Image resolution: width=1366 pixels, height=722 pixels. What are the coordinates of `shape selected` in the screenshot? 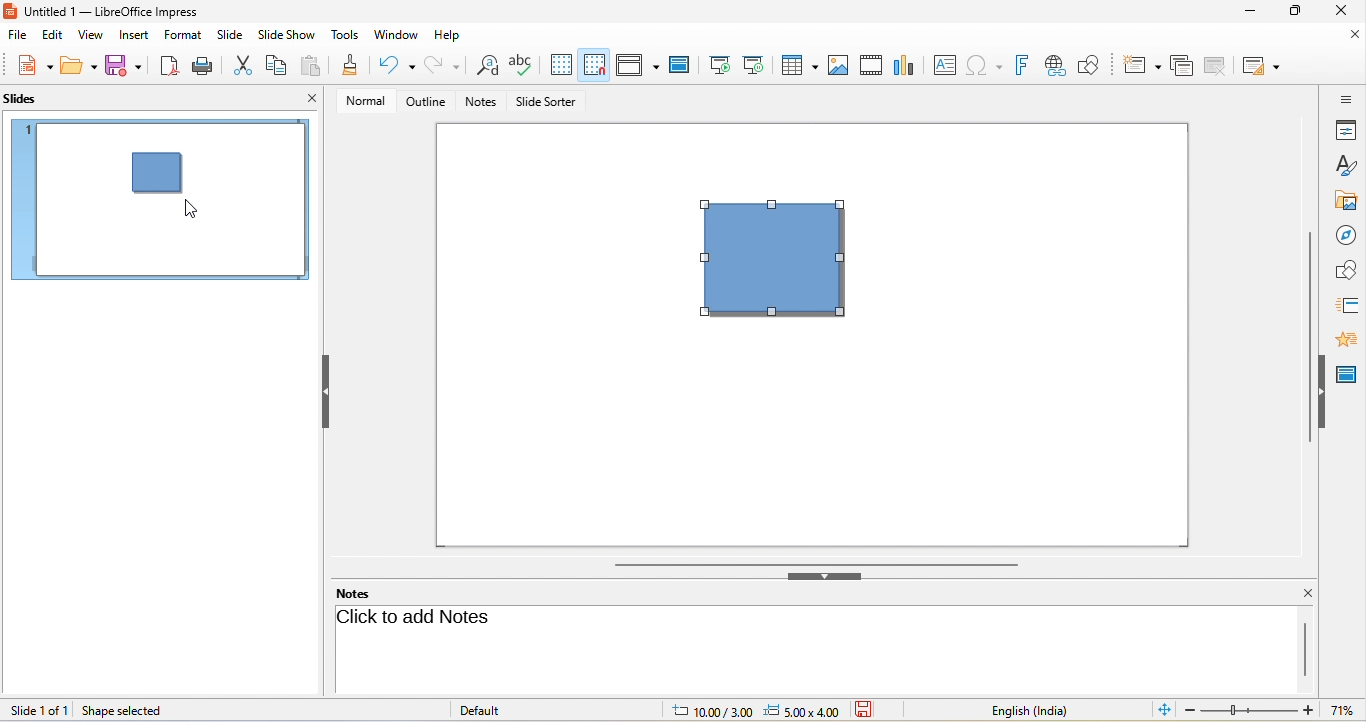 It's located at (124, 711).